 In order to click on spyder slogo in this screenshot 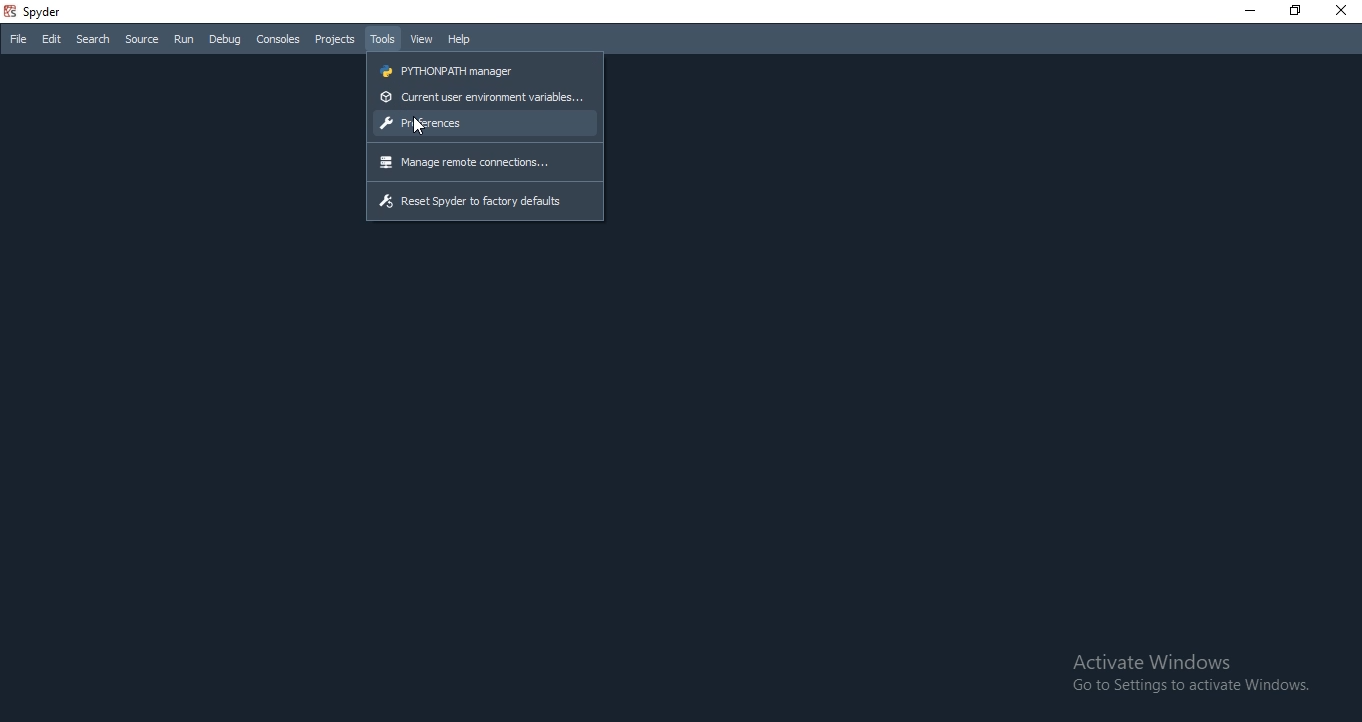, I will do `click(11, 13)`.